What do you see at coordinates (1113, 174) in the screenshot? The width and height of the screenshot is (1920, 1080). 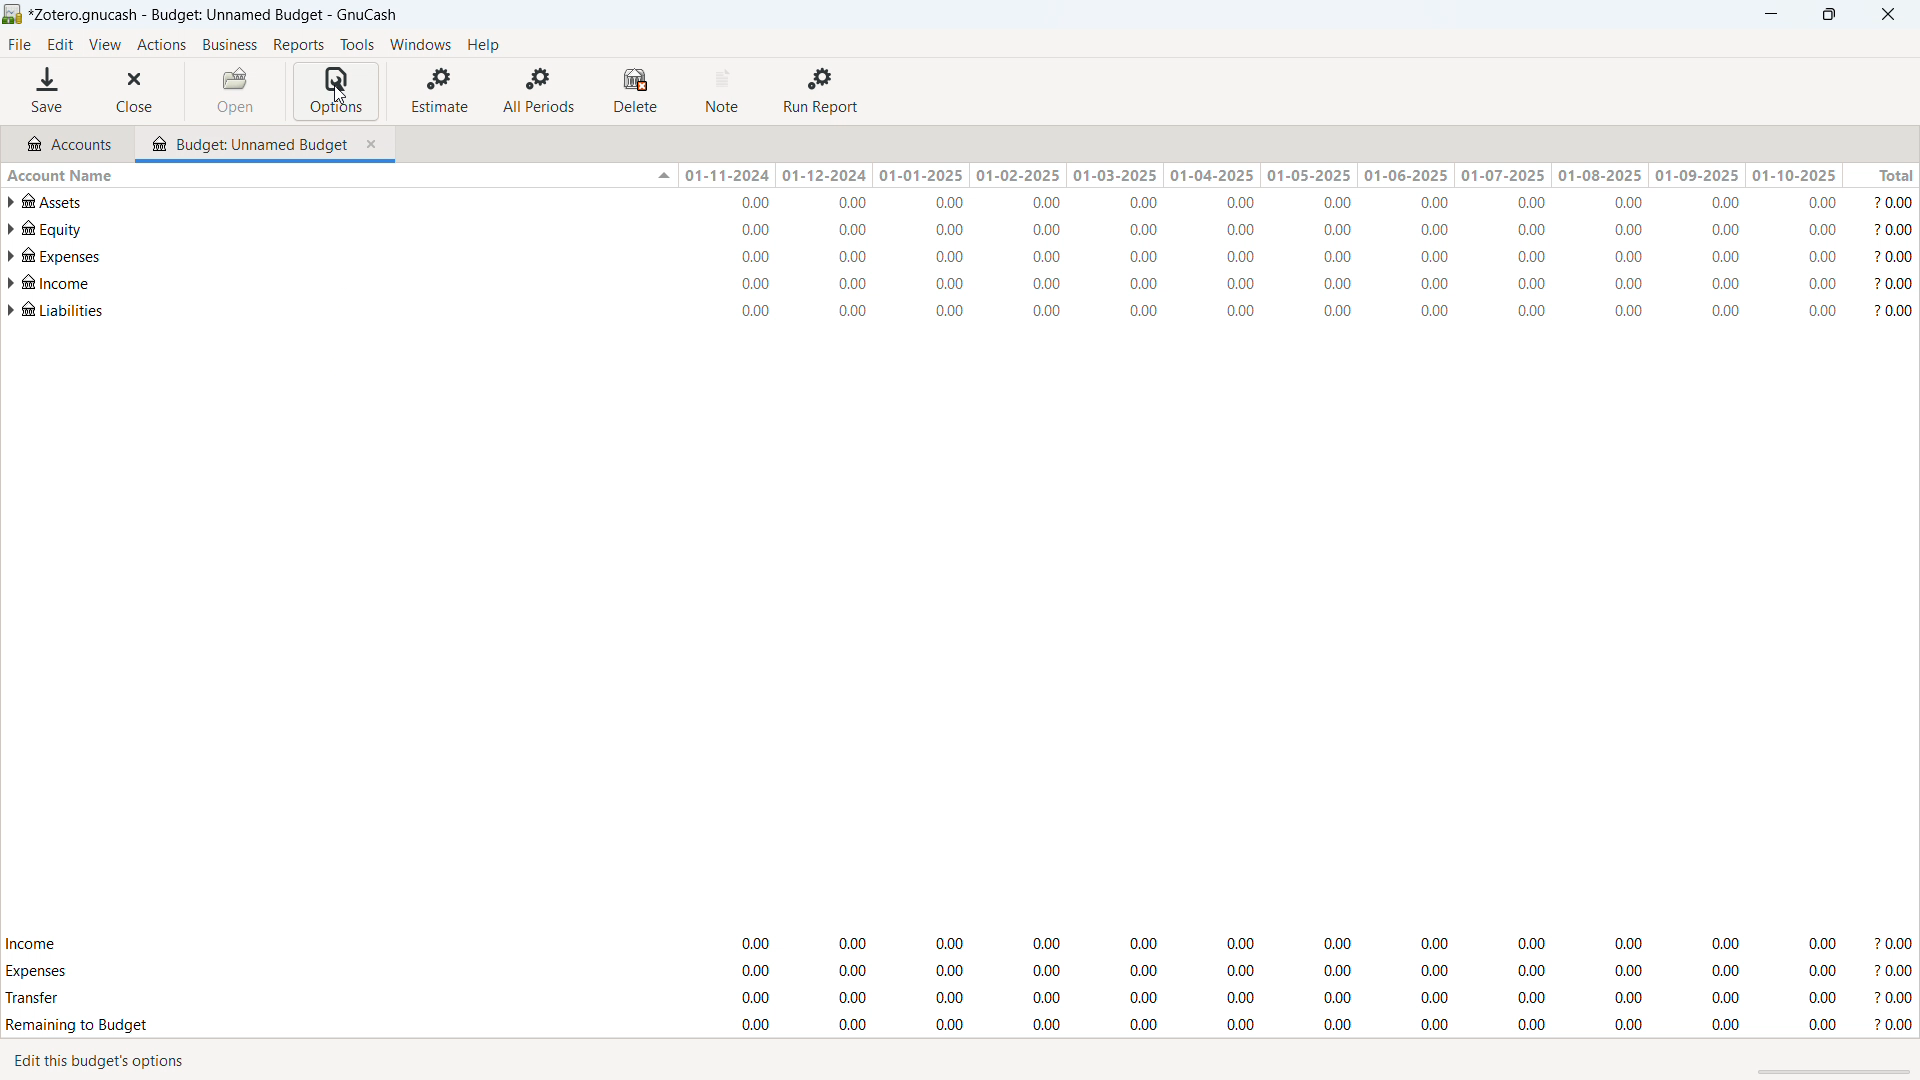 I see `01-03-2025` at bounding box center [1113, 174].